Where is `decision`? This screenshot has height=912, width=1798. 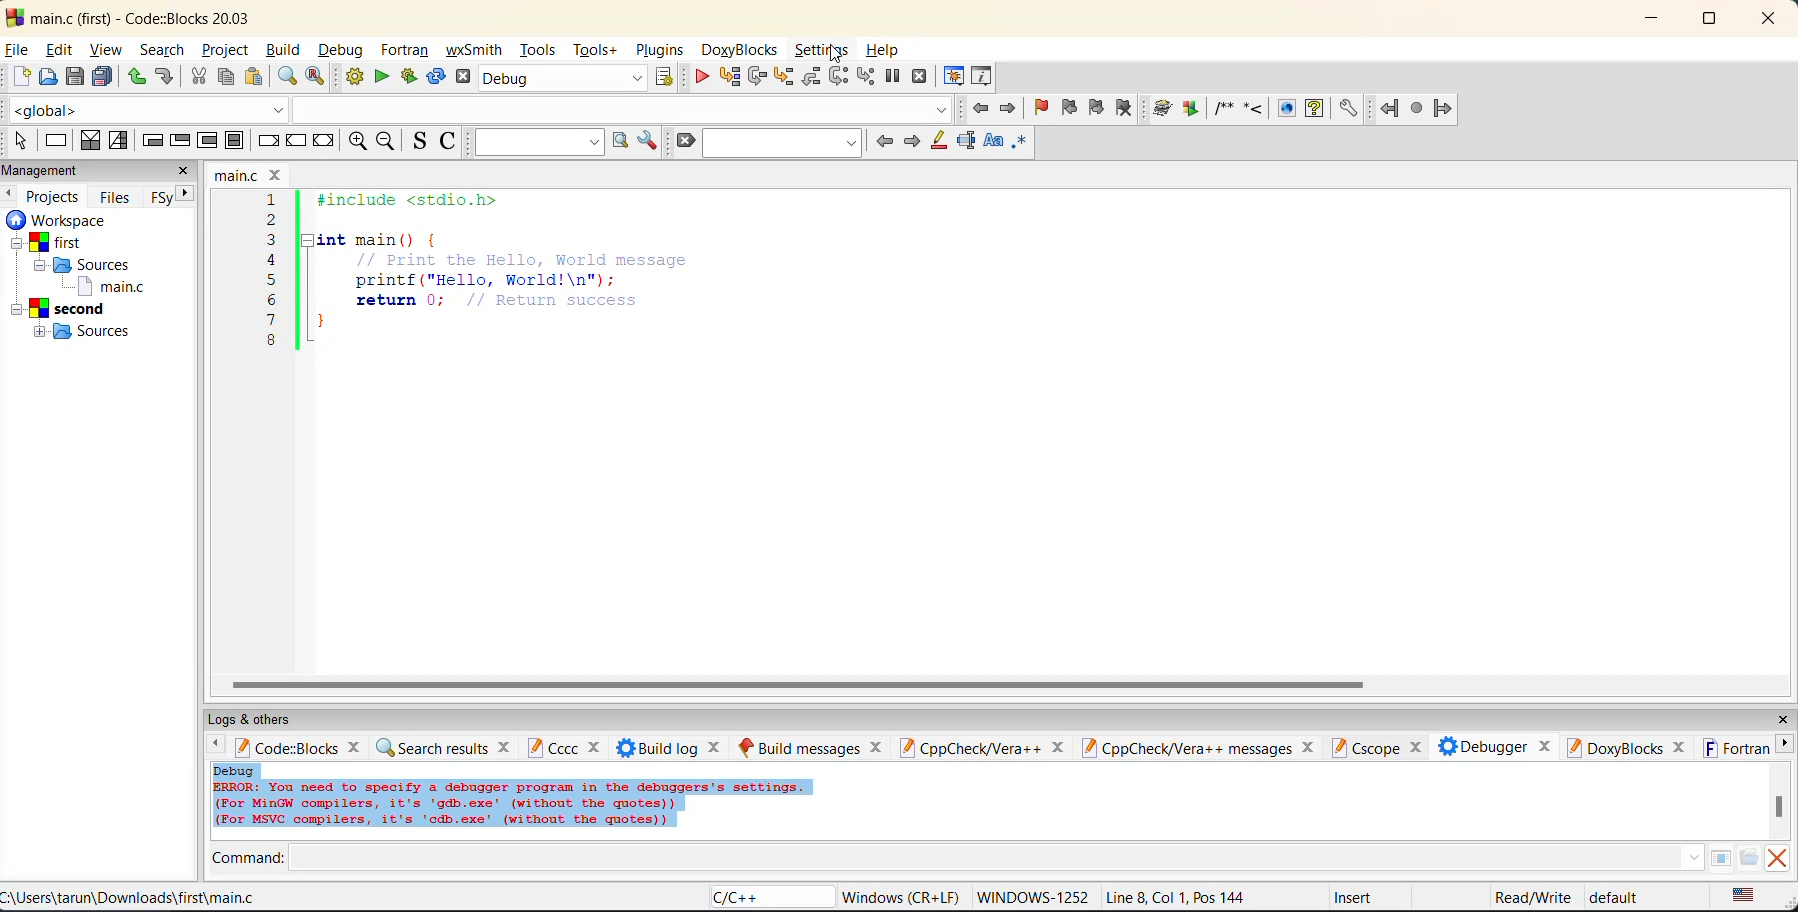 decision is located at coordinates (90, 142).